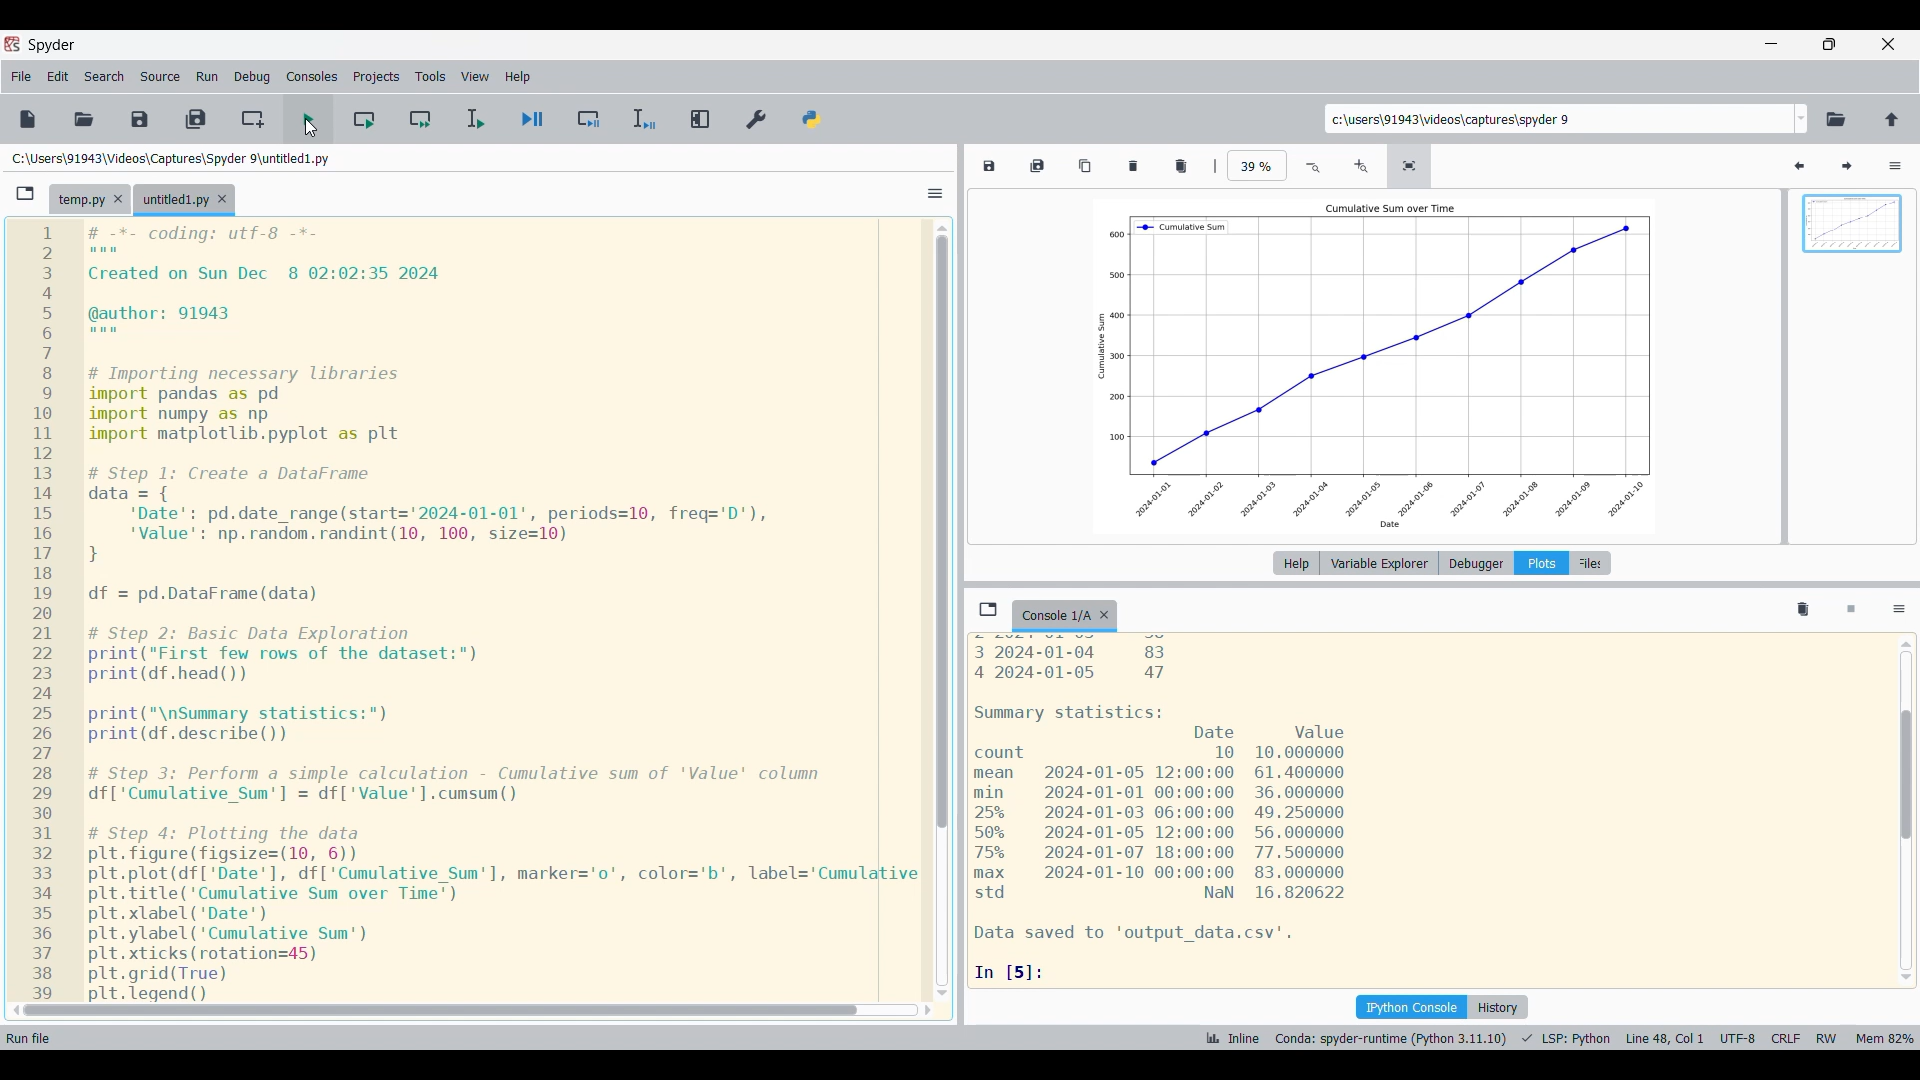 The height and width of the screenshot is (1080, 1920). What do you see at coordinates (84, 117) in the screenshot?
I see `Open` at bounding box center [84, 117].